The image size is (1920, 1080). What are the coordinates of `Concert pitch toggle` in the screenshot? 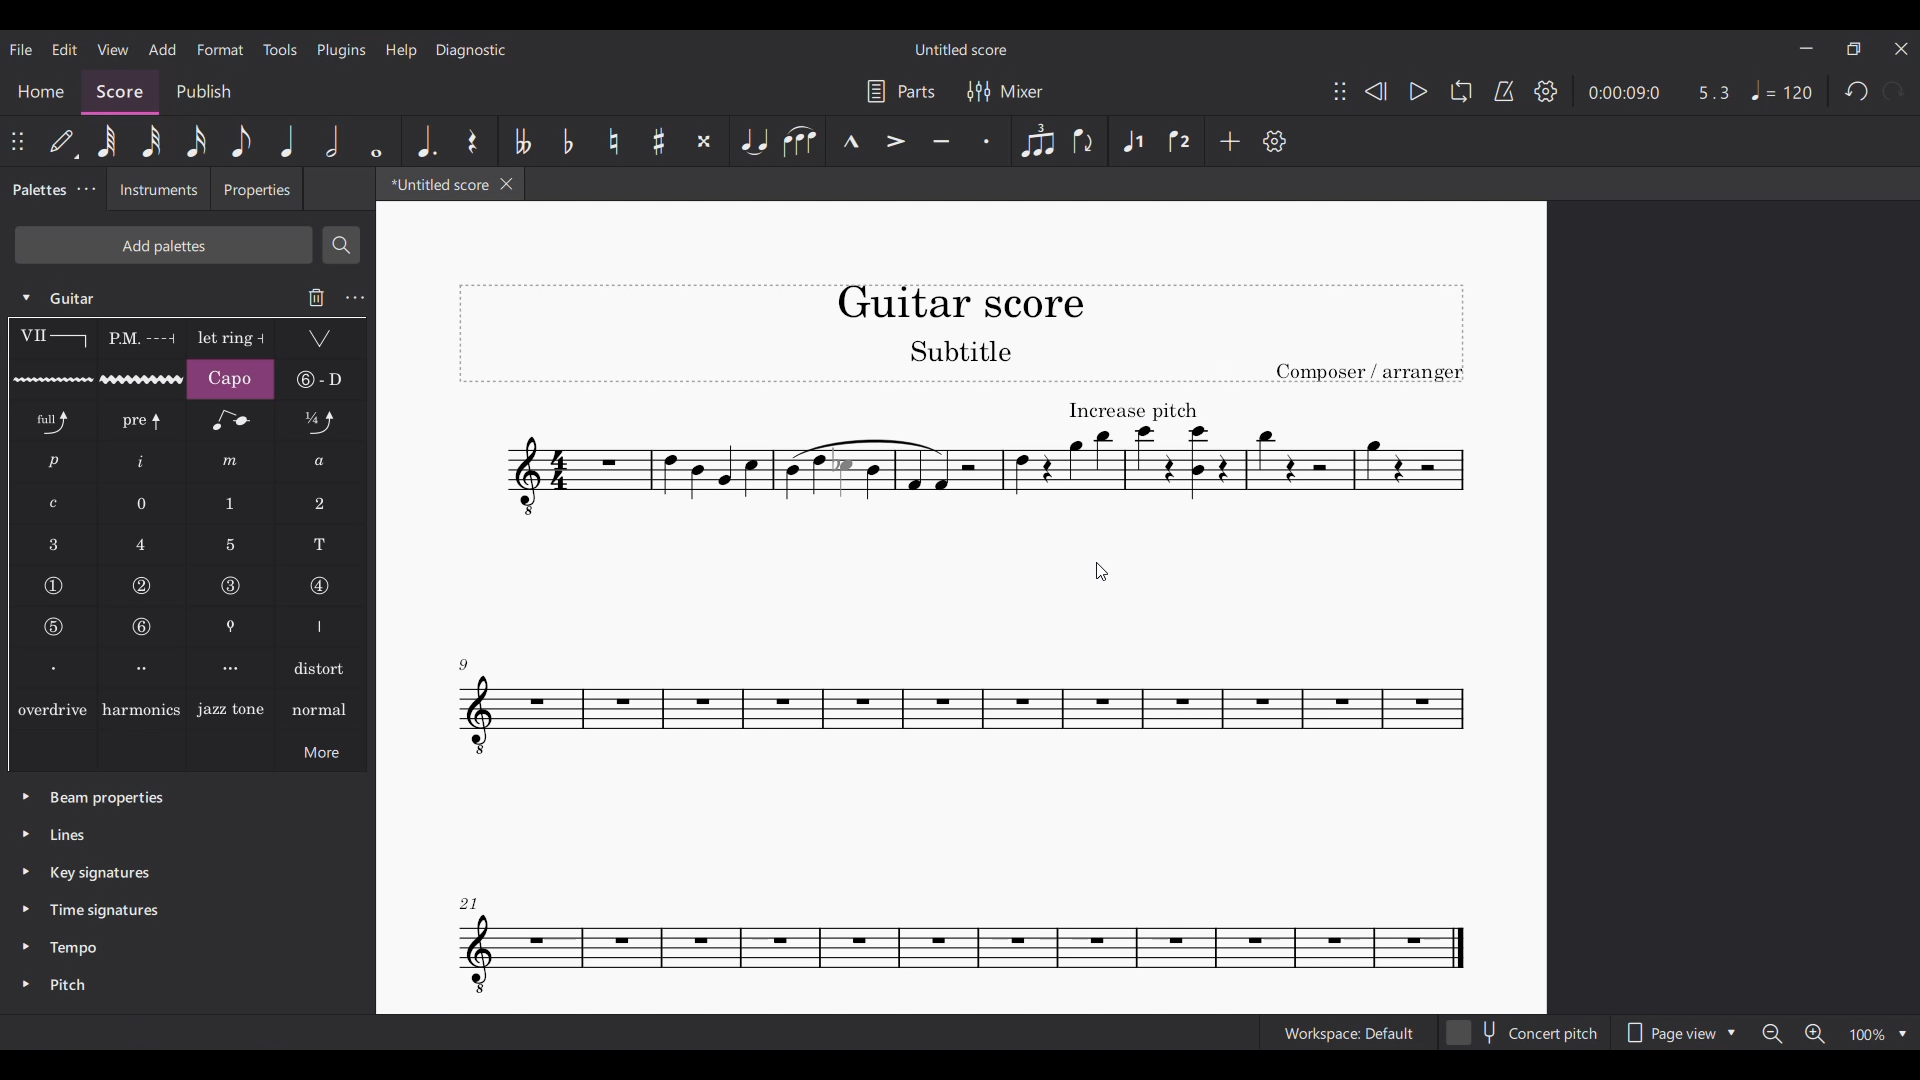 It's located at (1525, 1032).